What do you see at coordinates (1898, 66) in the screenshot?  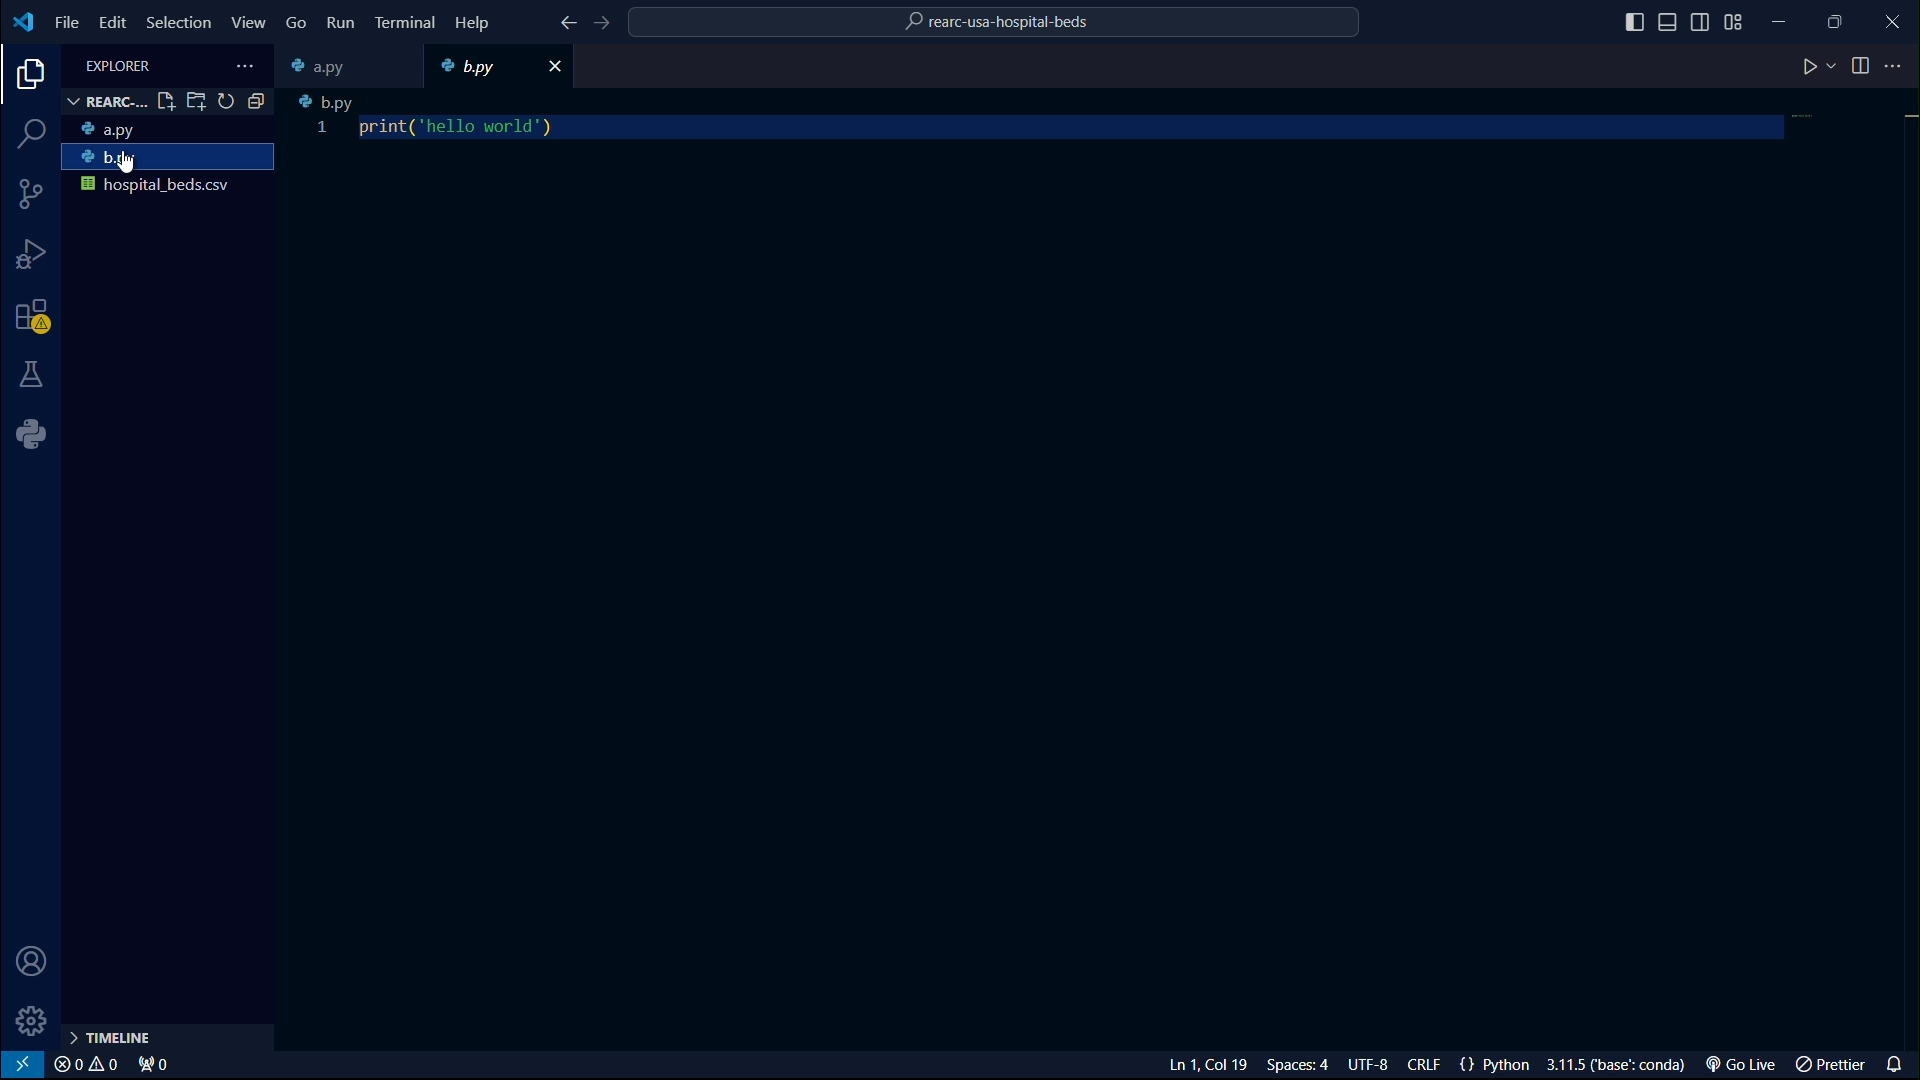 I see `more actions` at bounding box center [1898, 66].